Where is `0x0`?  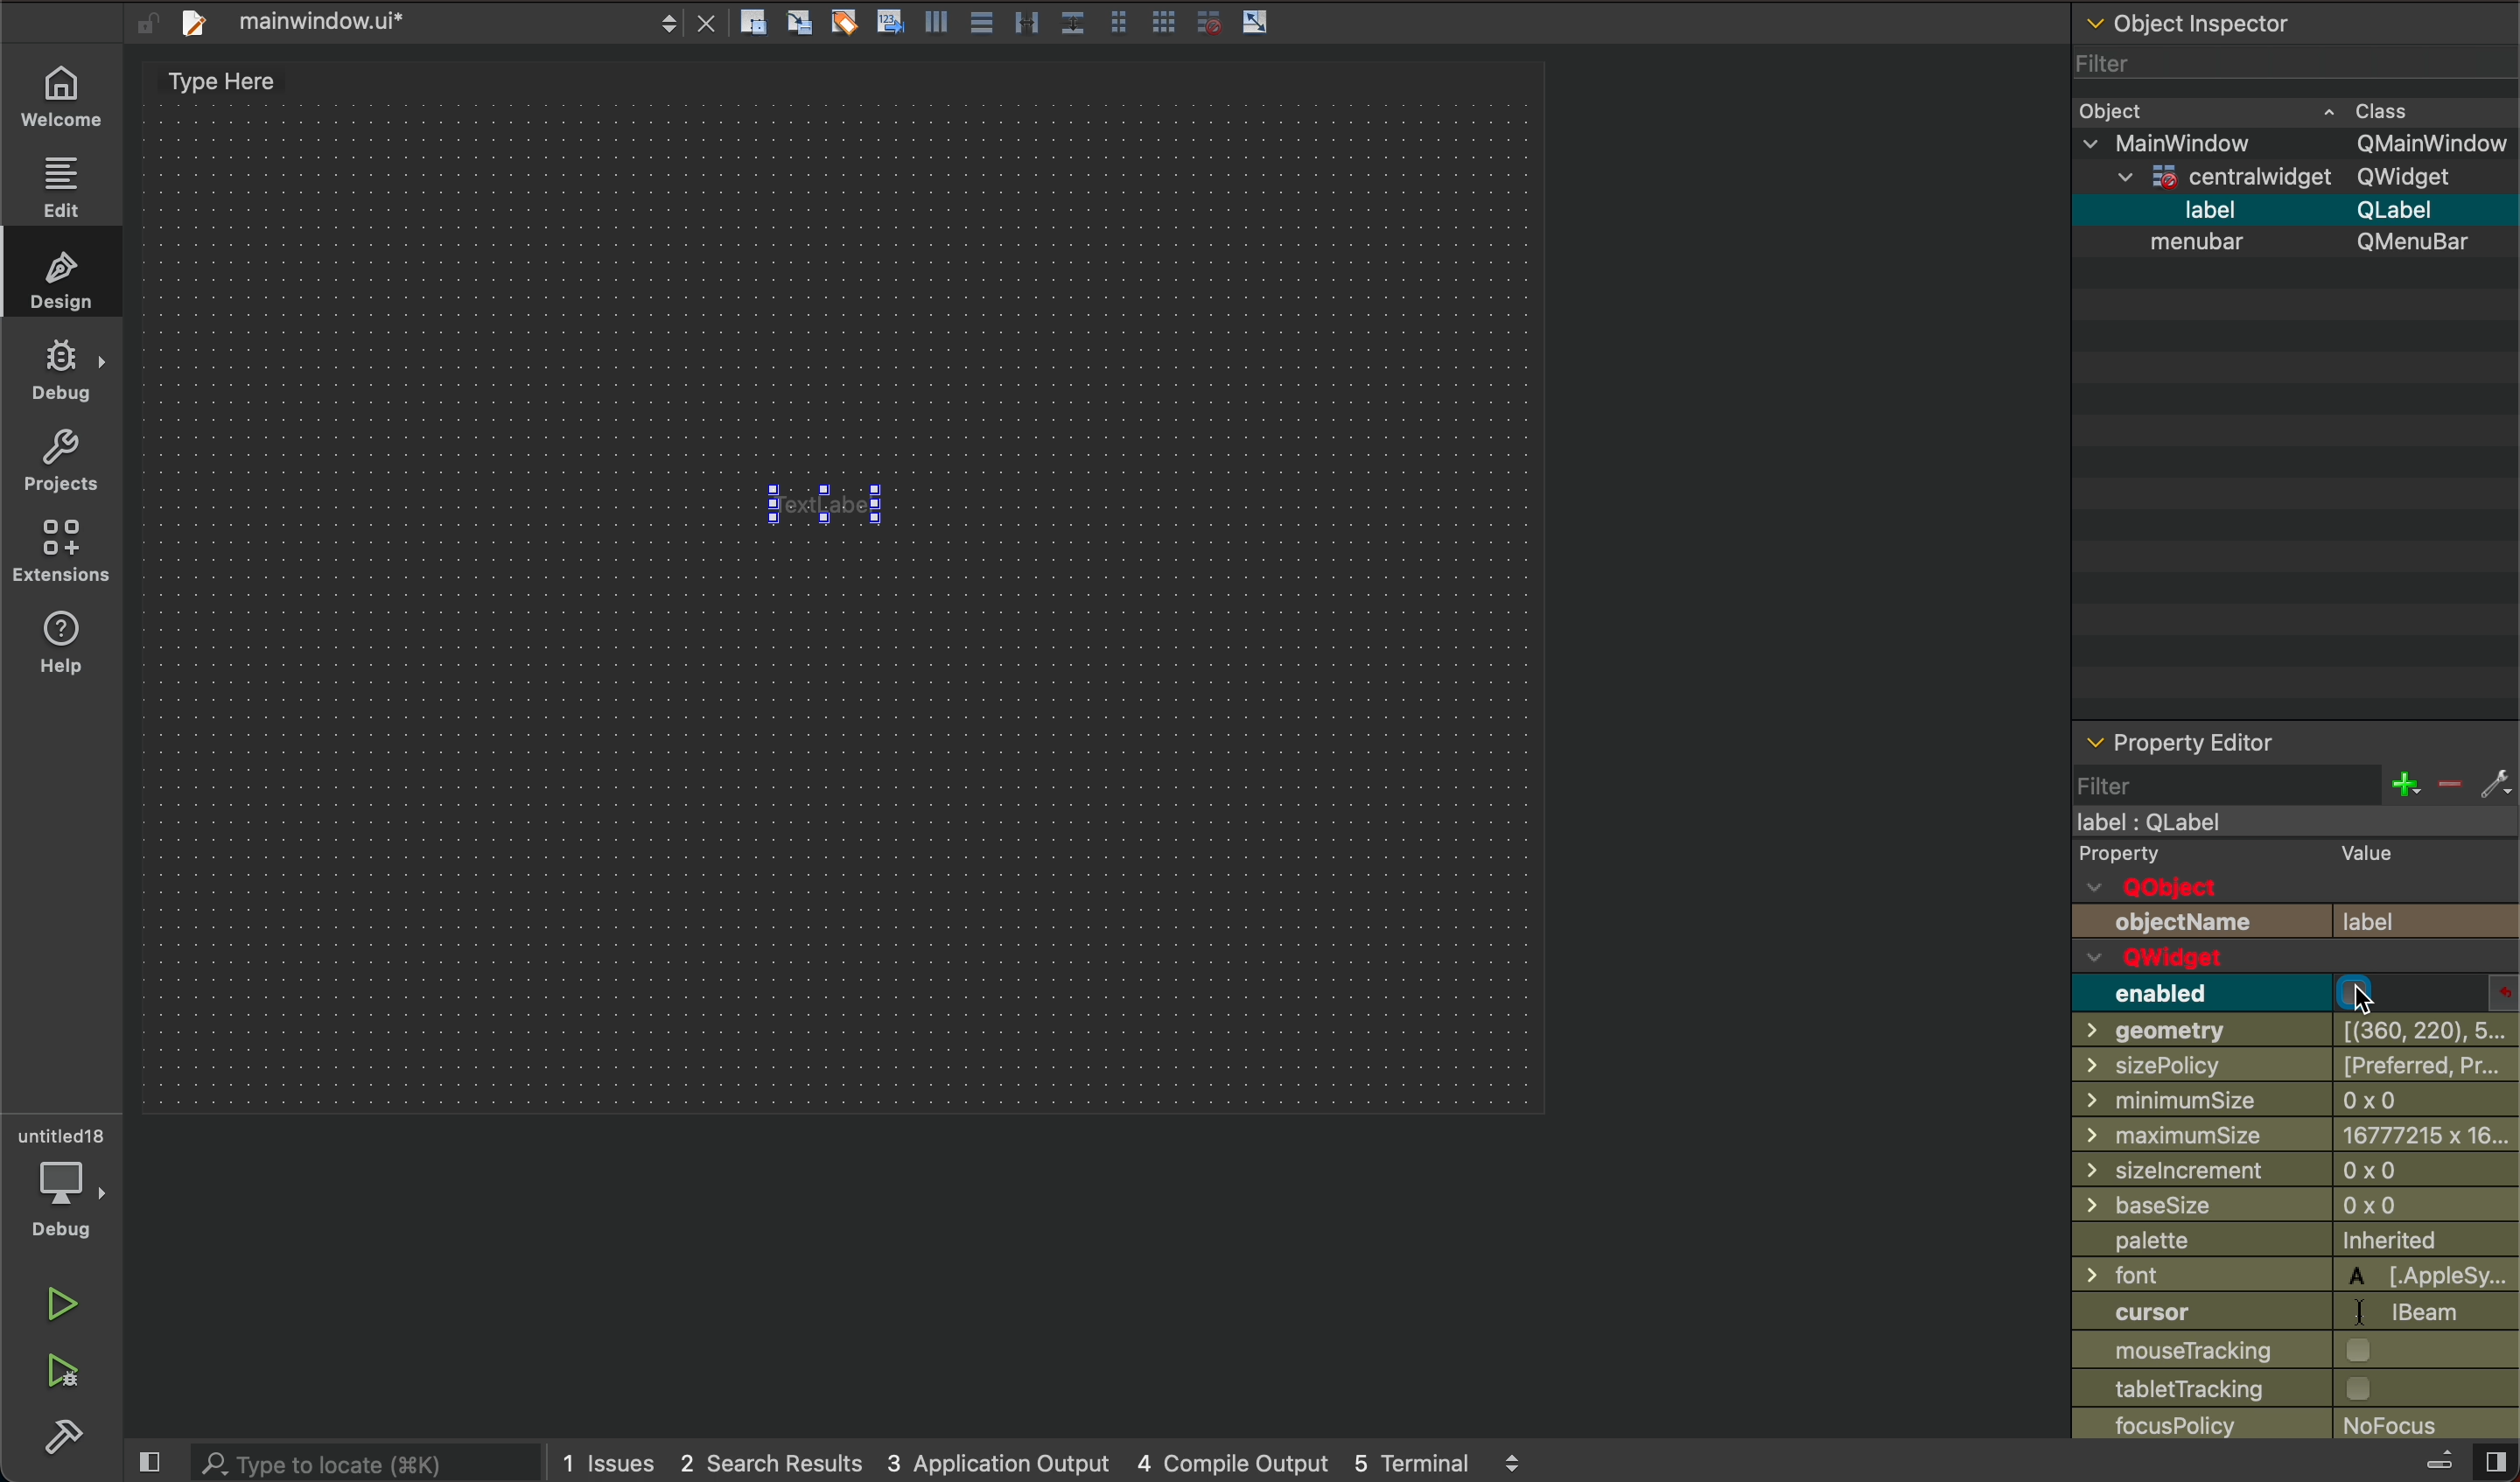
0x0 is located at coordinates (2399, 1170).